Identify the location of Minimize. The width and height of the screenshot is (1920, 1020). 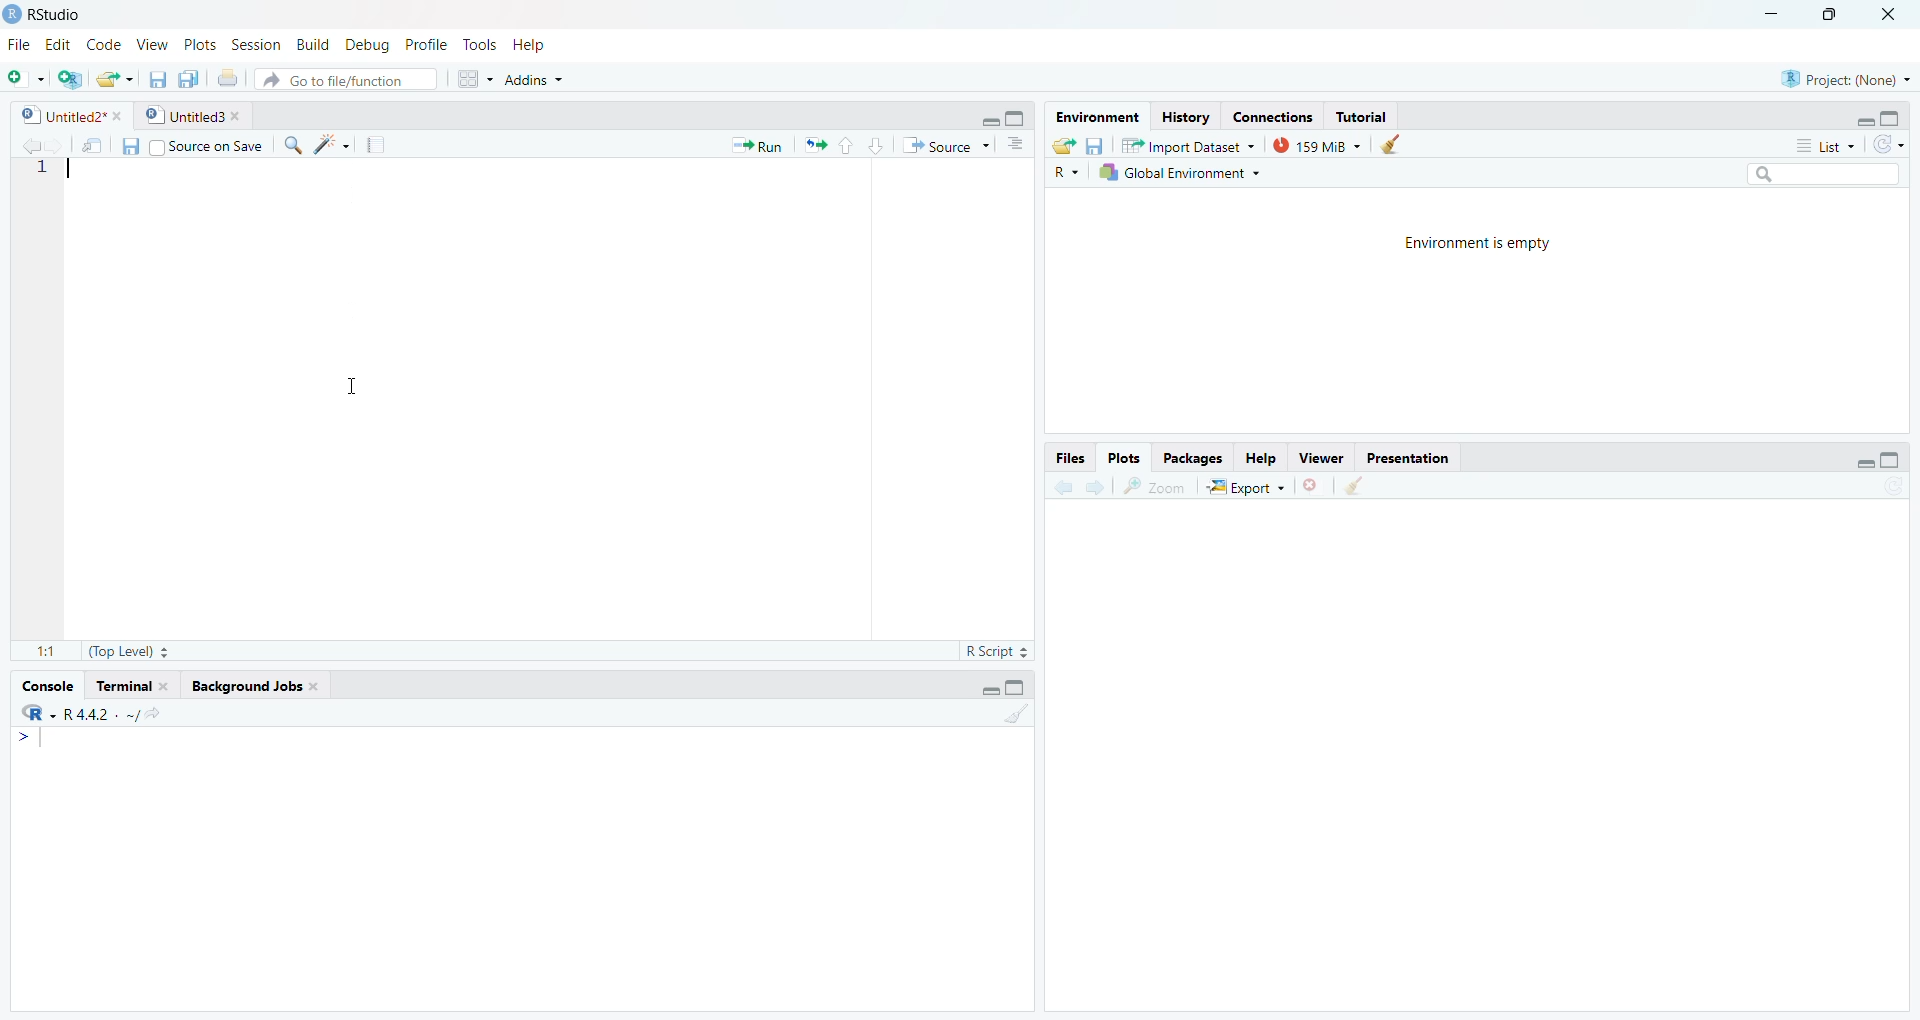
(1862, 118).